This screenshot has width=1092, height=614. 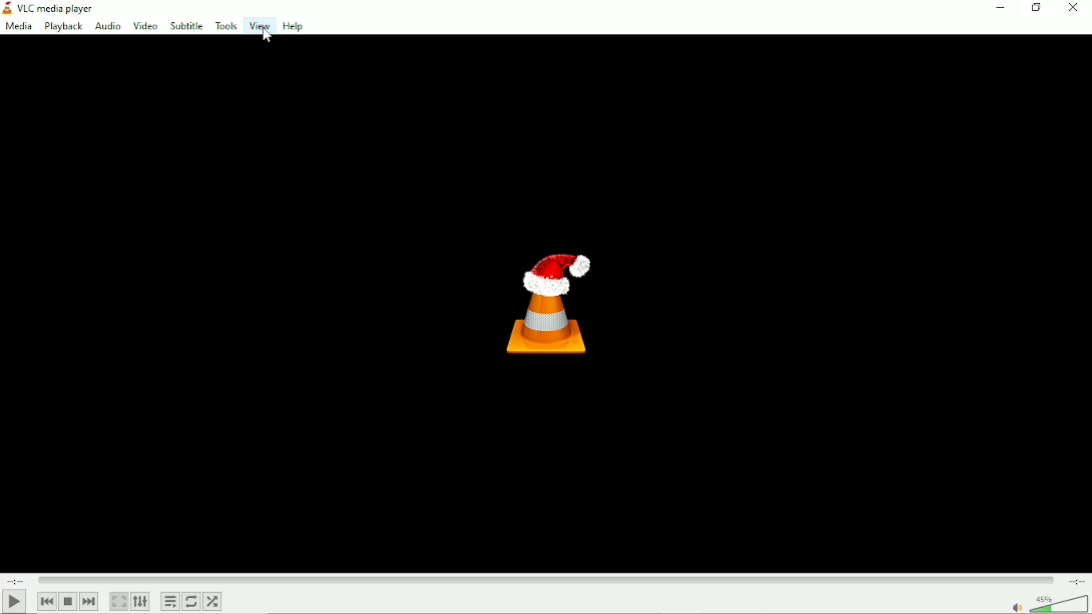 What do you see at coordinates (89, 602) in the screenshot?
I see `Next` at bounding box center [89, 602].